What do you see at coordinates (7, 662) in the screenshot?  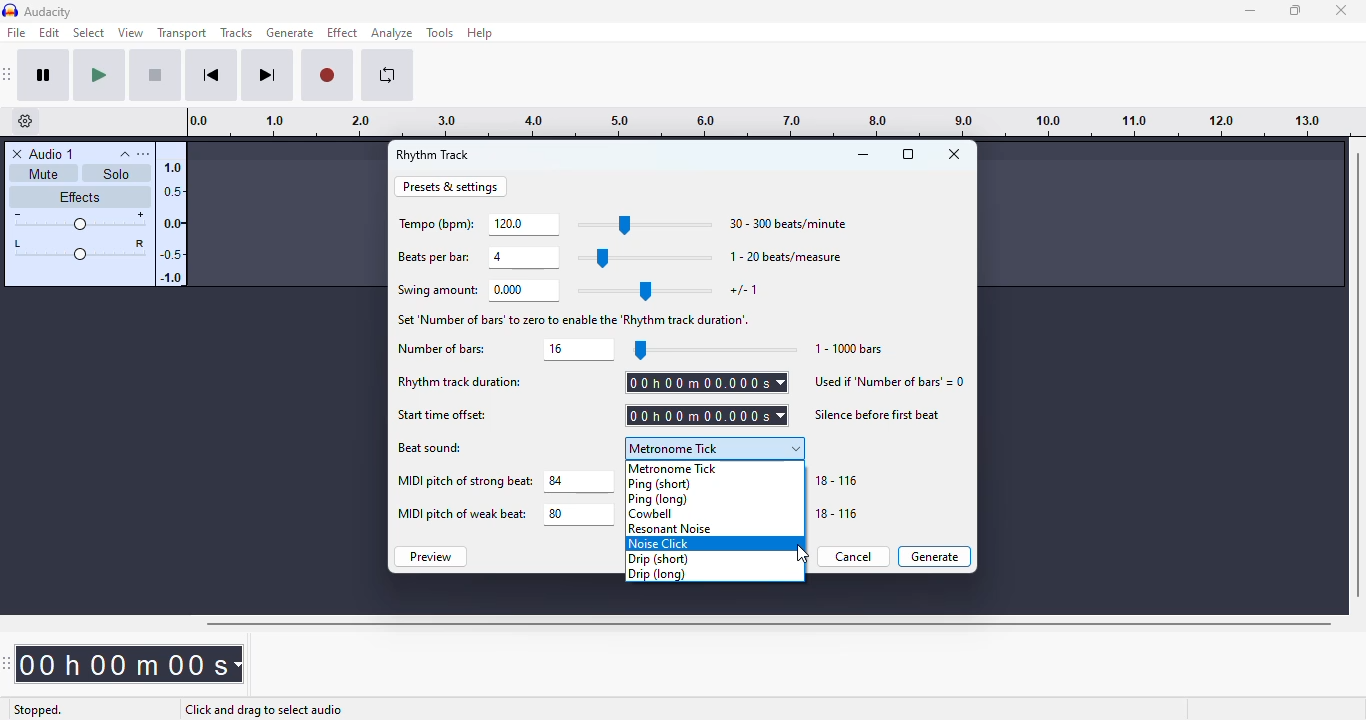 I see `audacity time toolbar` at bounding box center [7, 662].